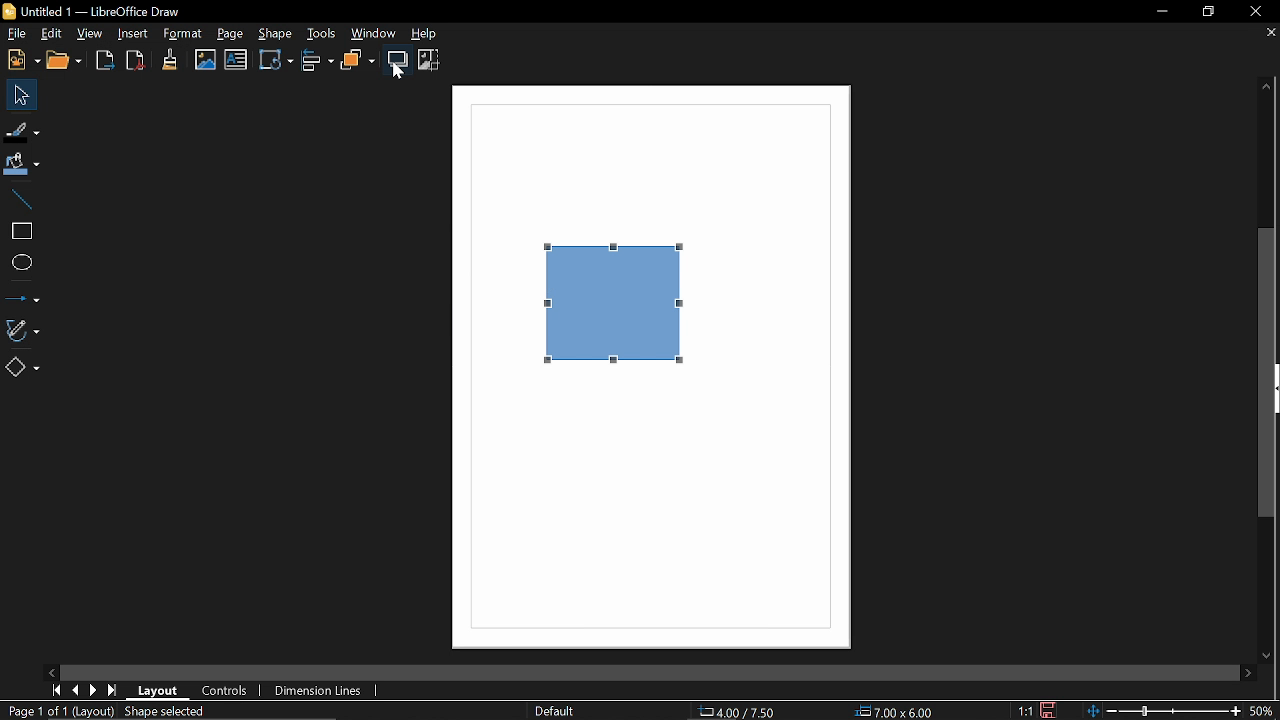 The image size is (1280, 720). I want to click on Window, so click(374, 33).